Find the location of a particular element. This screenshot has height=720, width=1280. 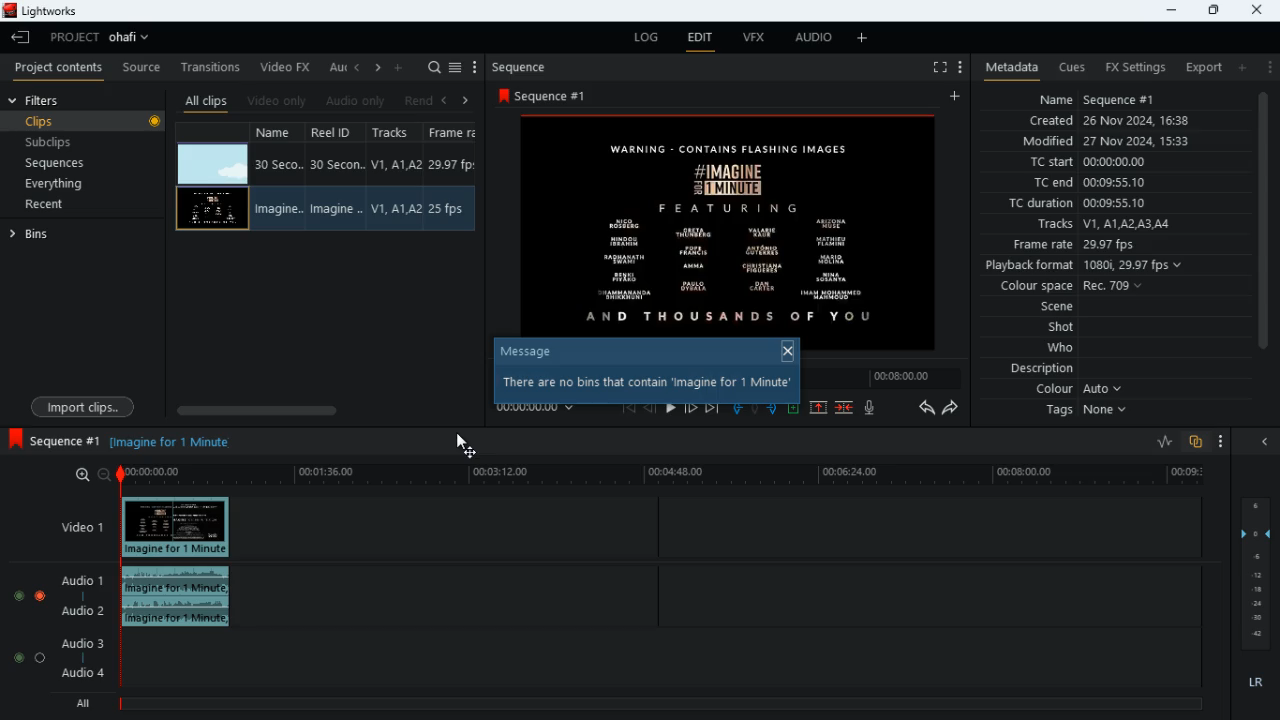

created is located at coordinates (1119, 122).